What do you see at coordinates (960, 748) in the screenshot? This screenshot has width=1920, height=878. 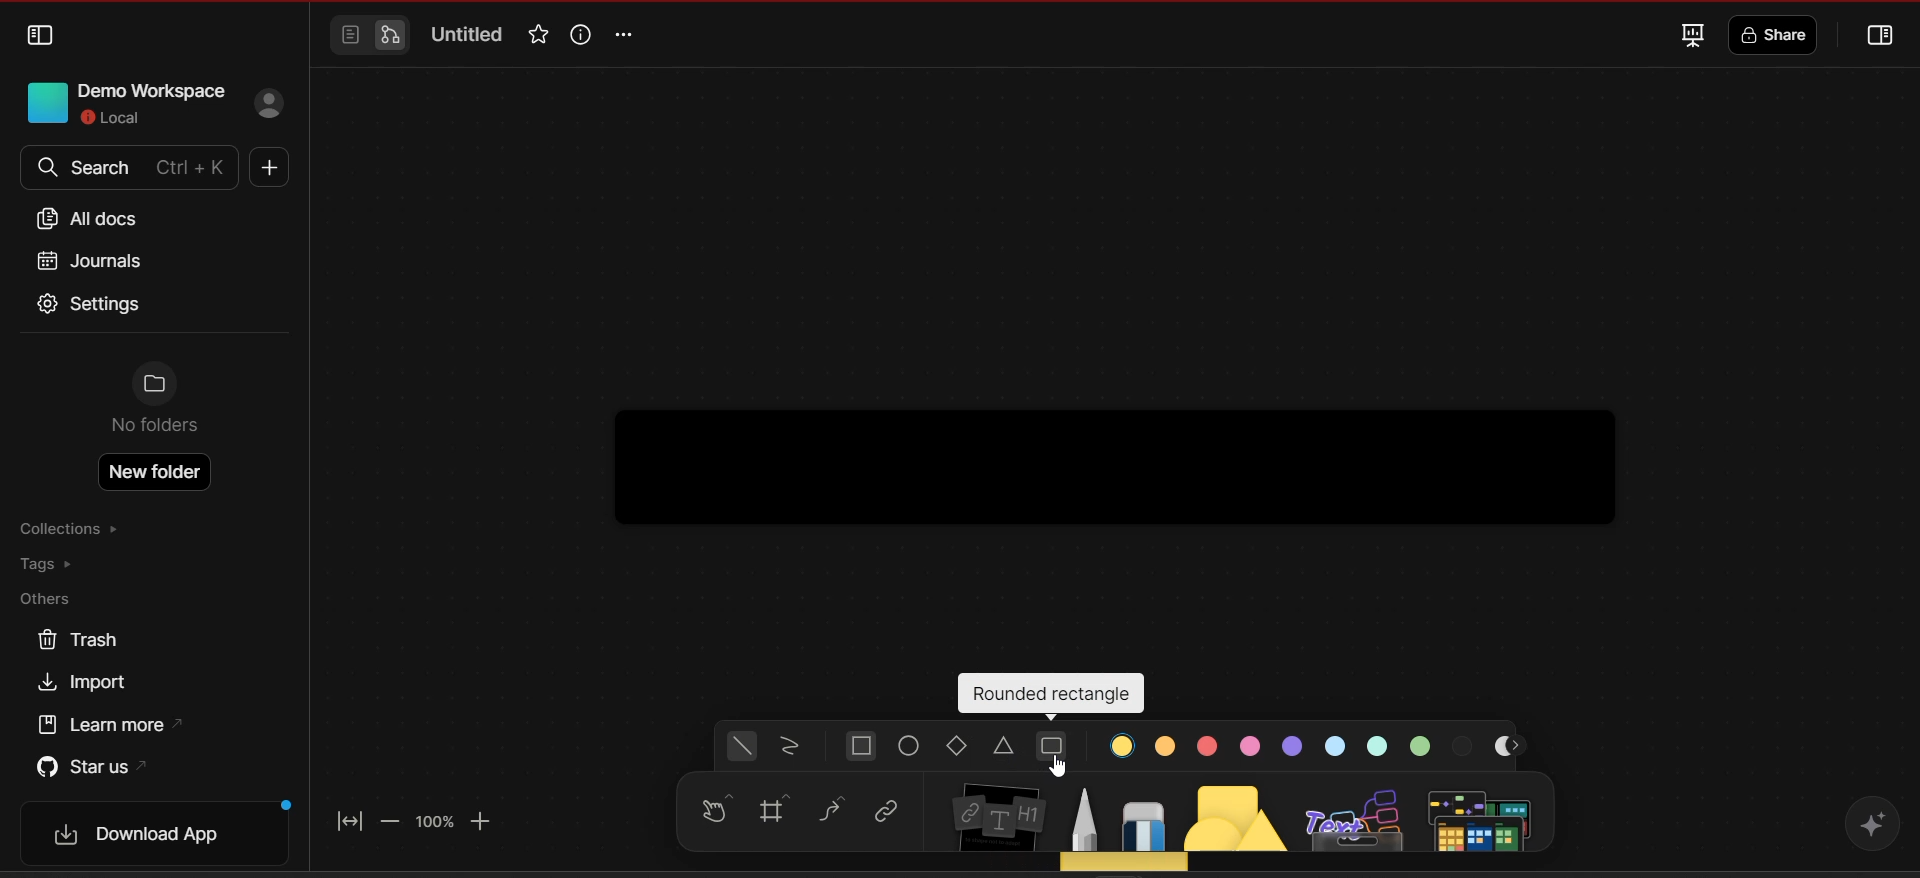 I see `diamond` at bounding box center [960, 748].